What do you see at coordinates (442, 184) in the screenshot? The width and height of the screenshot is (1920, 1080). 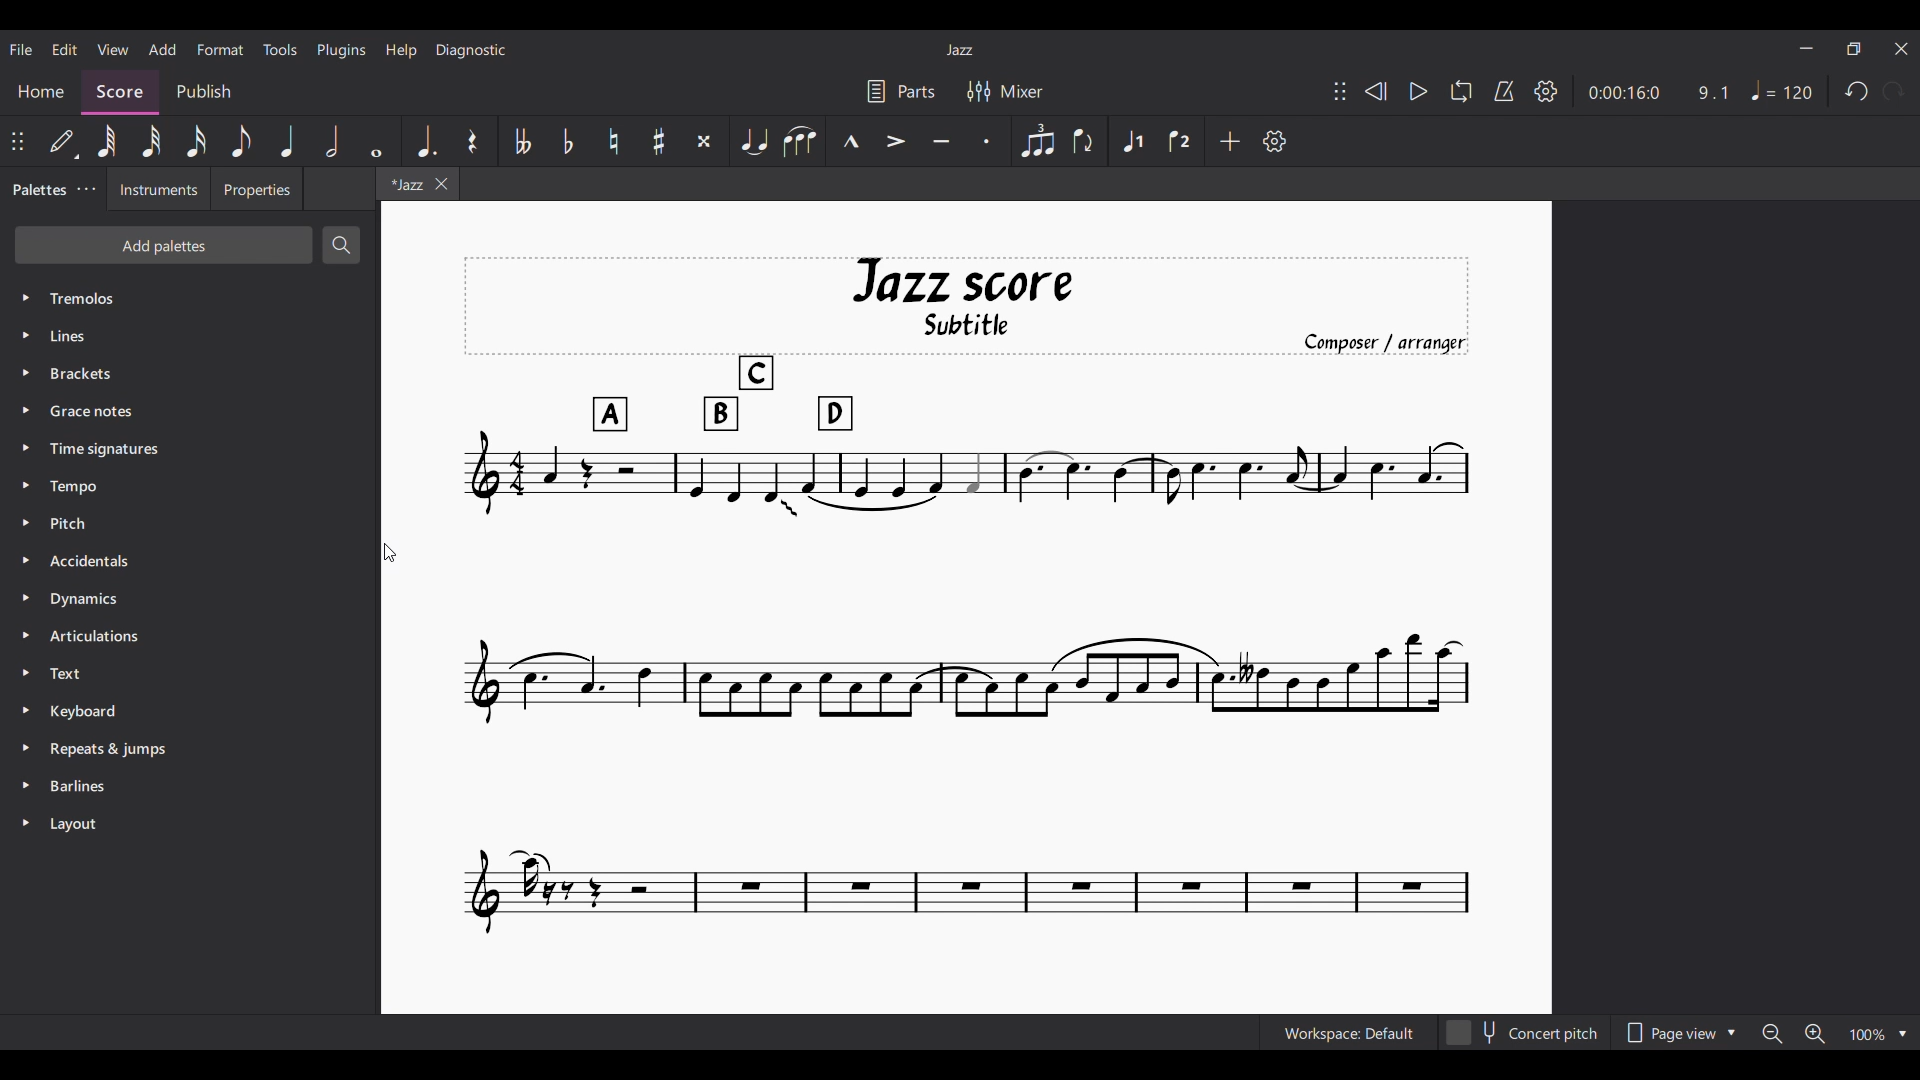 I see `Close tab` at bounding box center [442, 184].